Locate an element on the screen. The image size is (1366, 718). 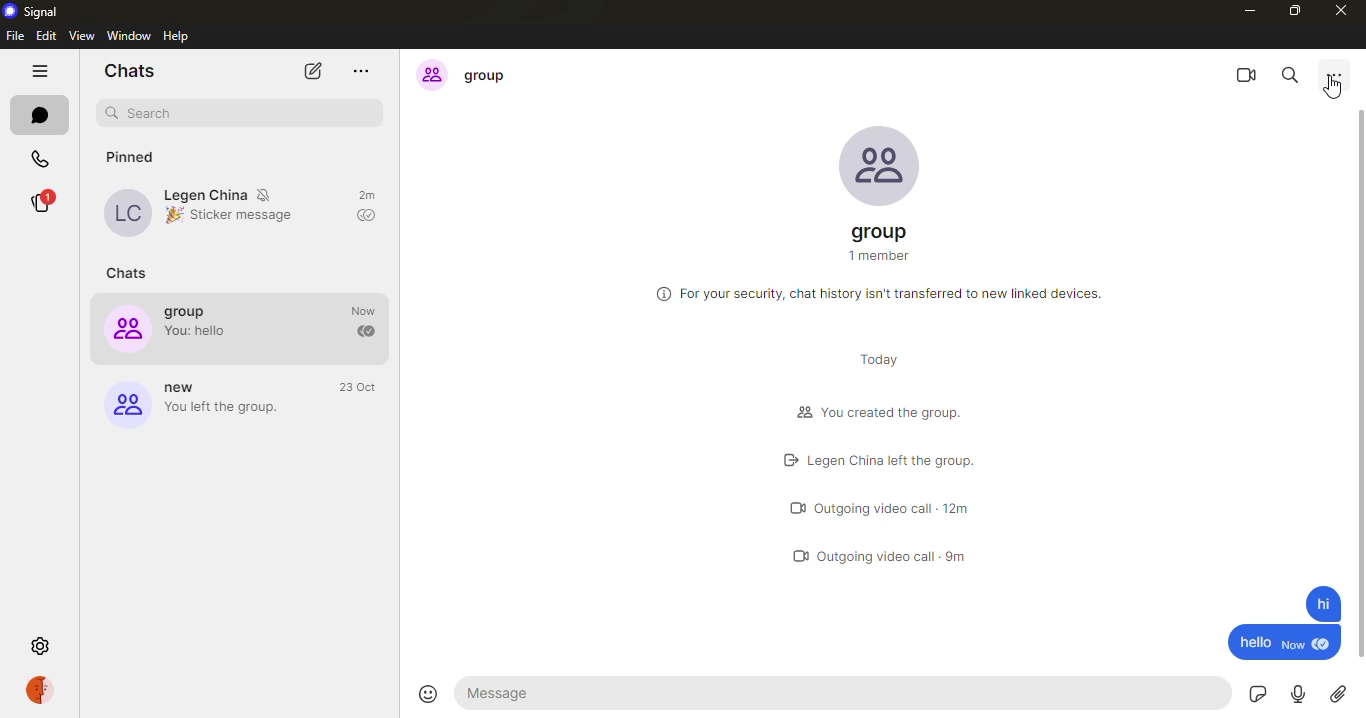
profile pic is located at coordinates (882, 163).